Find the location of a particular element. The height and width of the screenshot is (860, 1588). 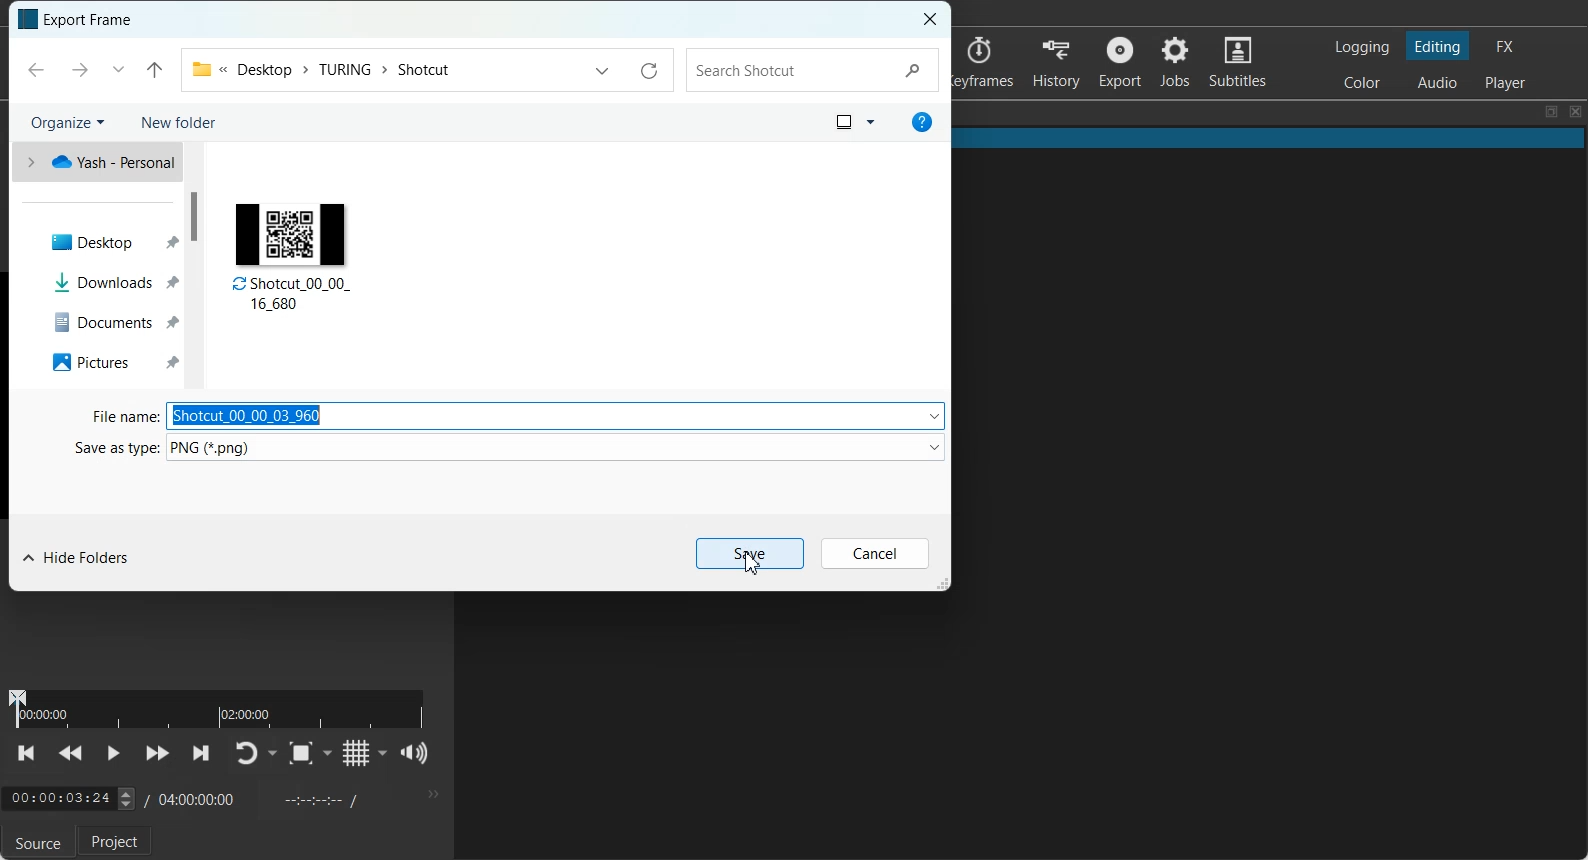

Switching to Player Only Layout is located at coordinates (1508, 82).